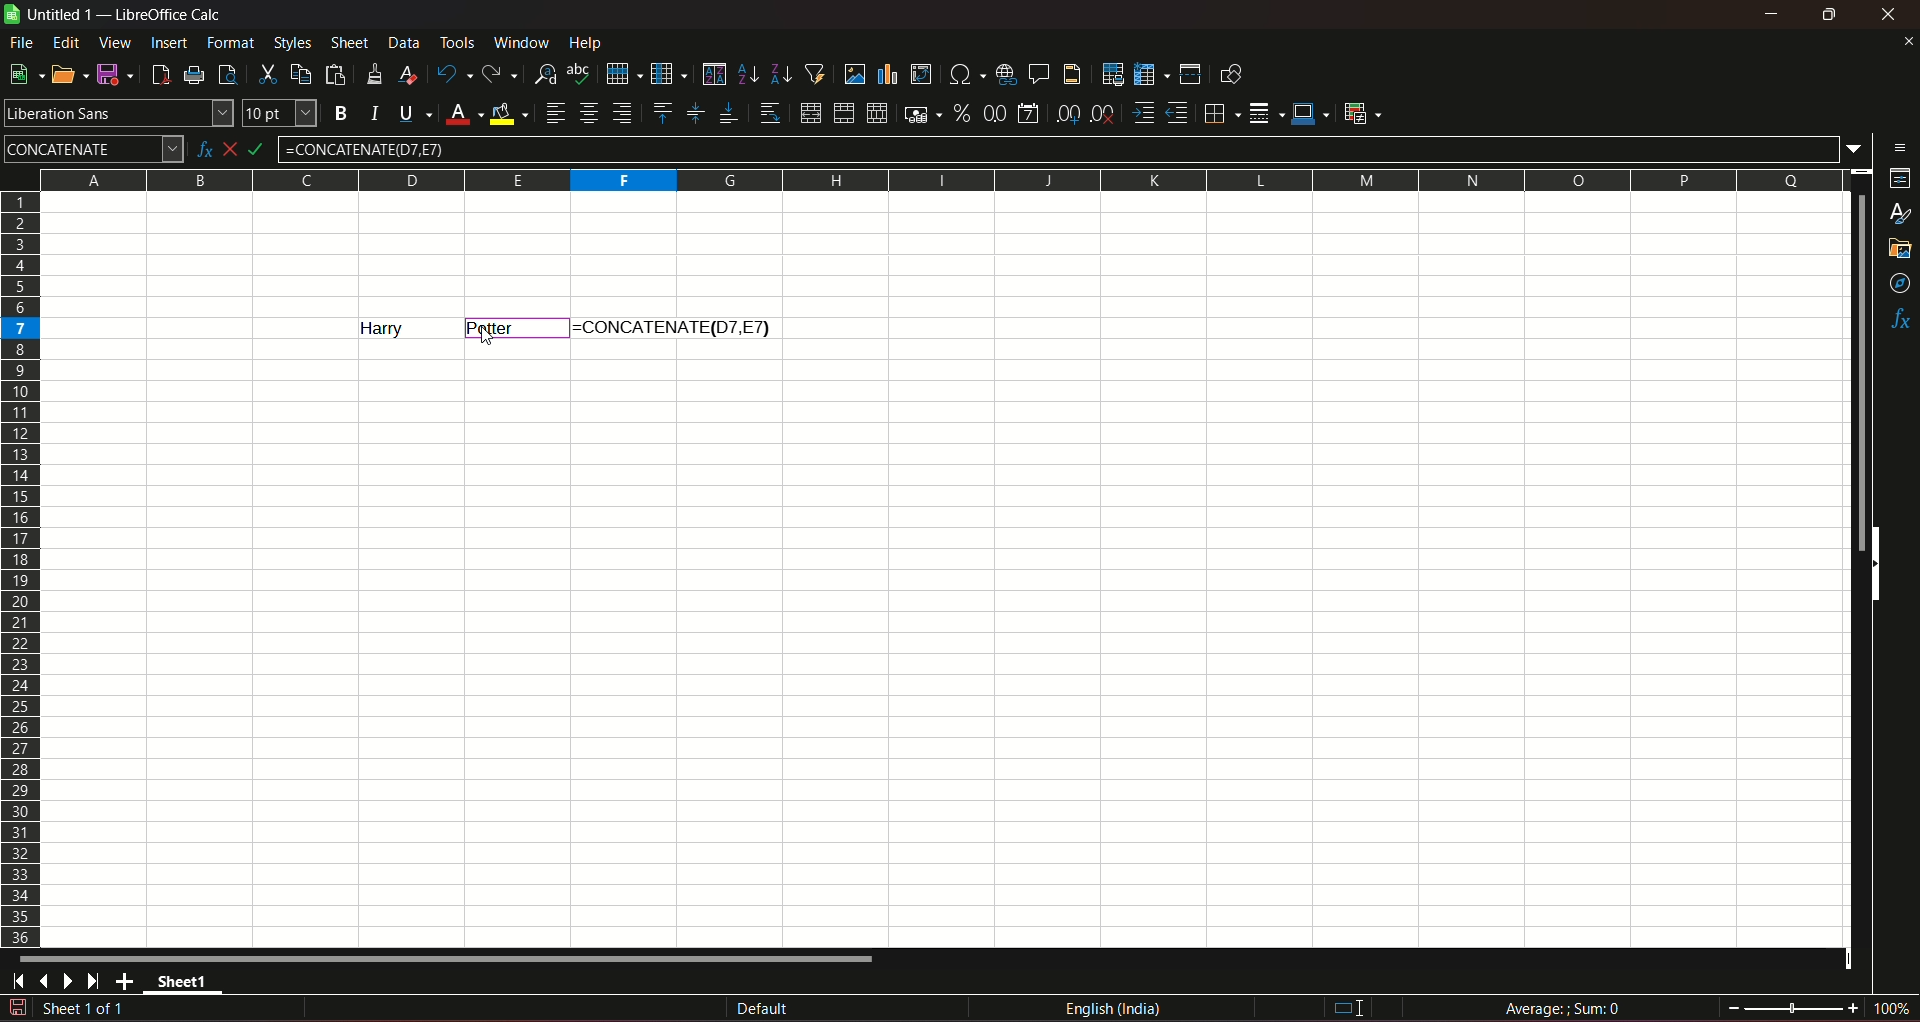  Describe the element at coordinates (67, 42) in the screenshot. I see `edit` at that location.